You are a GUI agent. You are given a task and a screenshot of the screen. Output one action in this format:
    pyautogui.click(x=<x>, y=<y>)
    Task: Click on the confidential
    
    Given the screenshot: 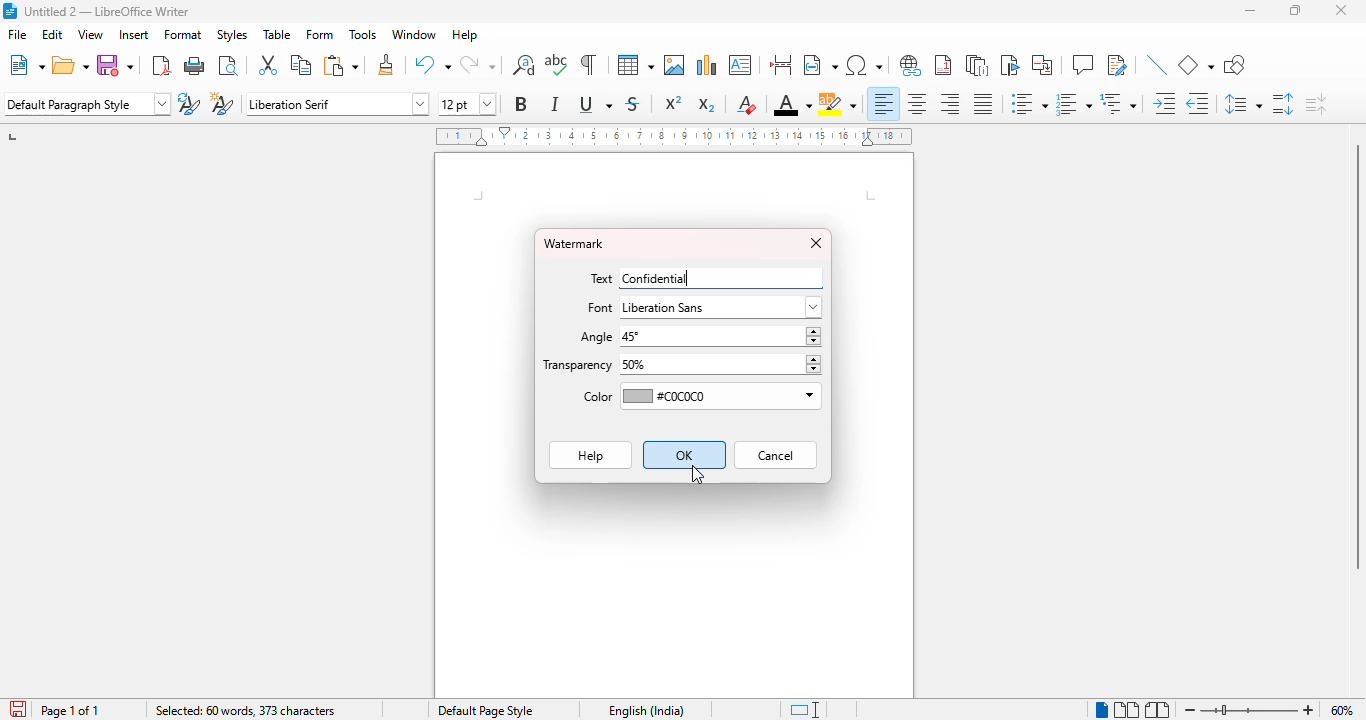 What is the action you would take?
    pyautogui.click(x=657, y=278)
    